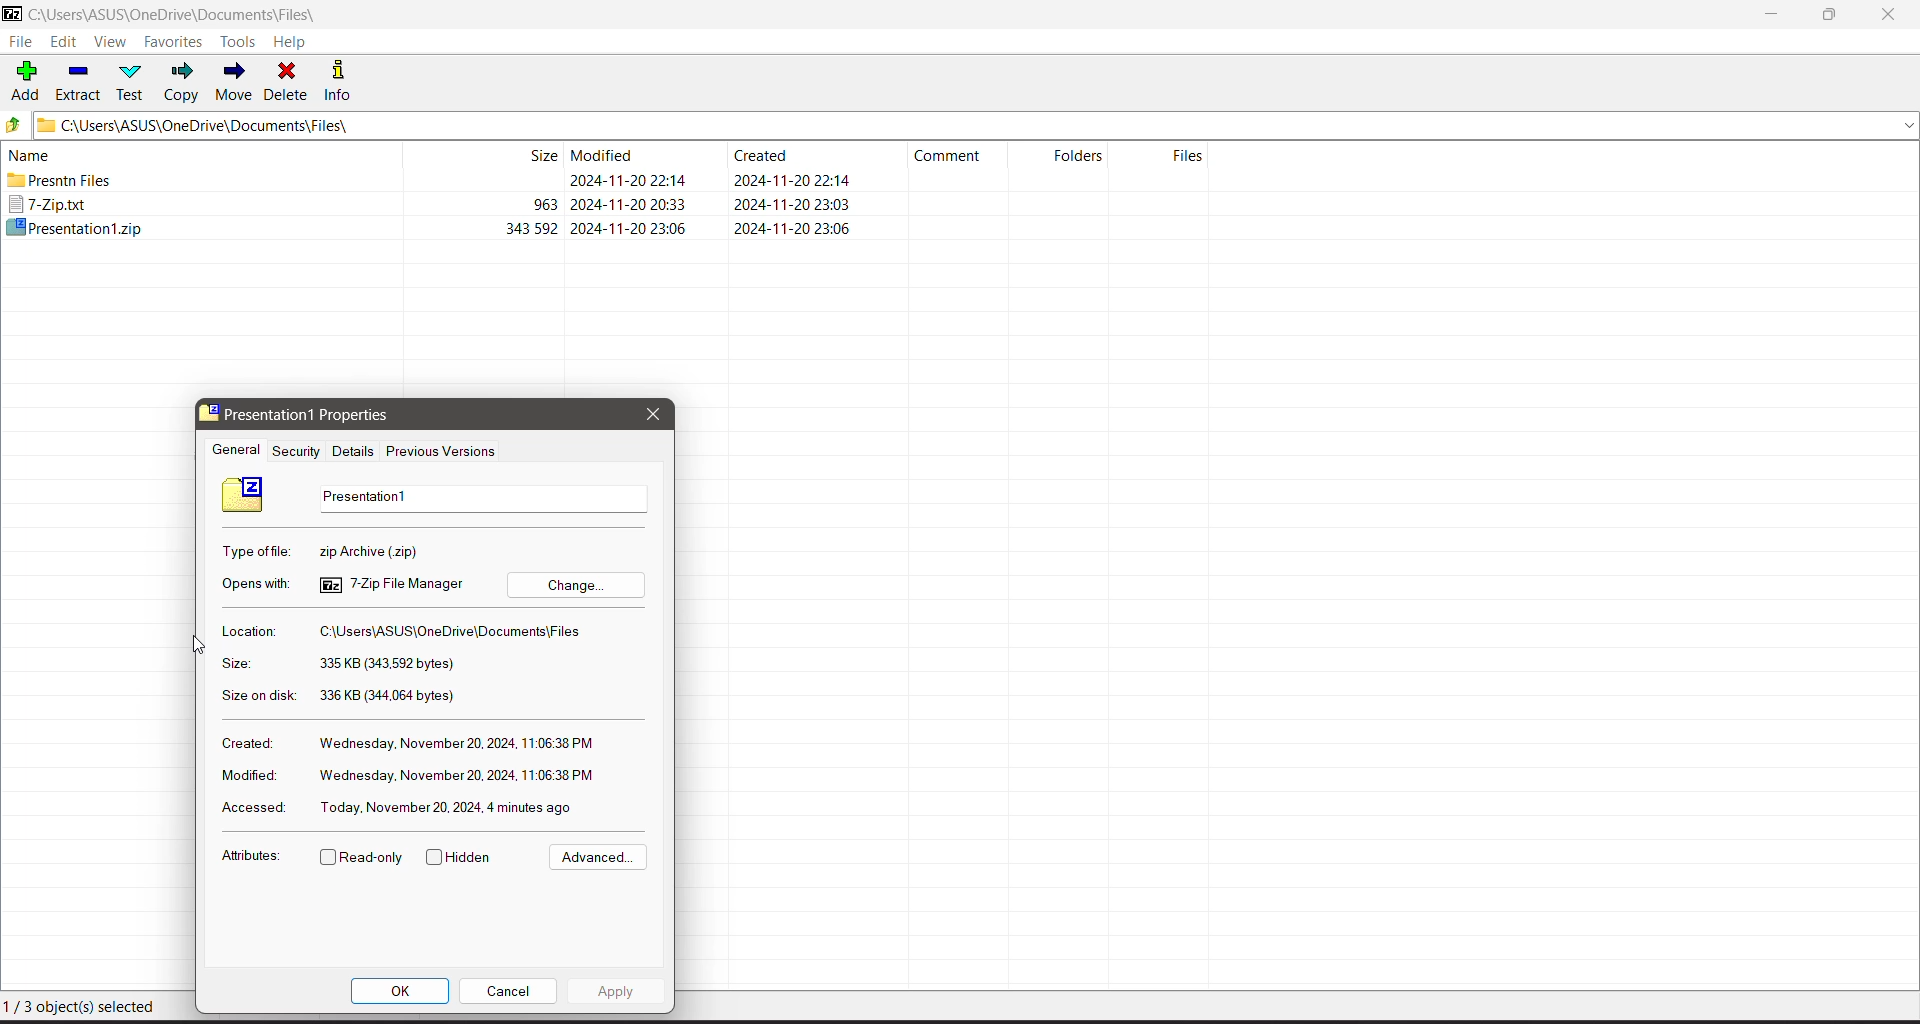  What do you see at coordinates (614, 991) in the screenshot?
I see `Click to apply the changes made` at bounding box center [614, 991].